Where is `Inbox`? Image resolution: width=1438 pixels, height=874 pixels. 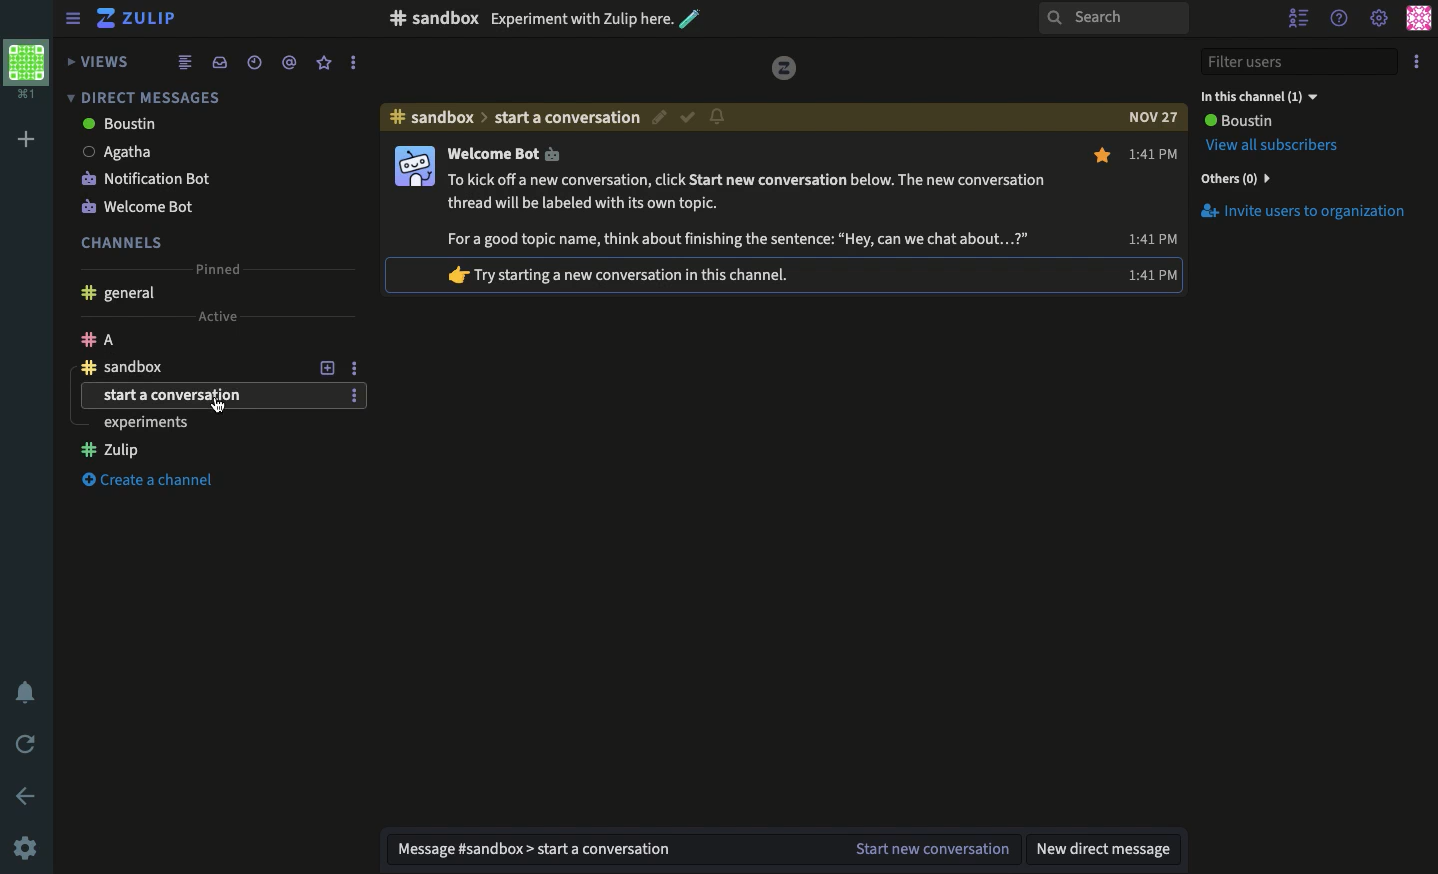
Inbox is located at coordinates (219, 62).